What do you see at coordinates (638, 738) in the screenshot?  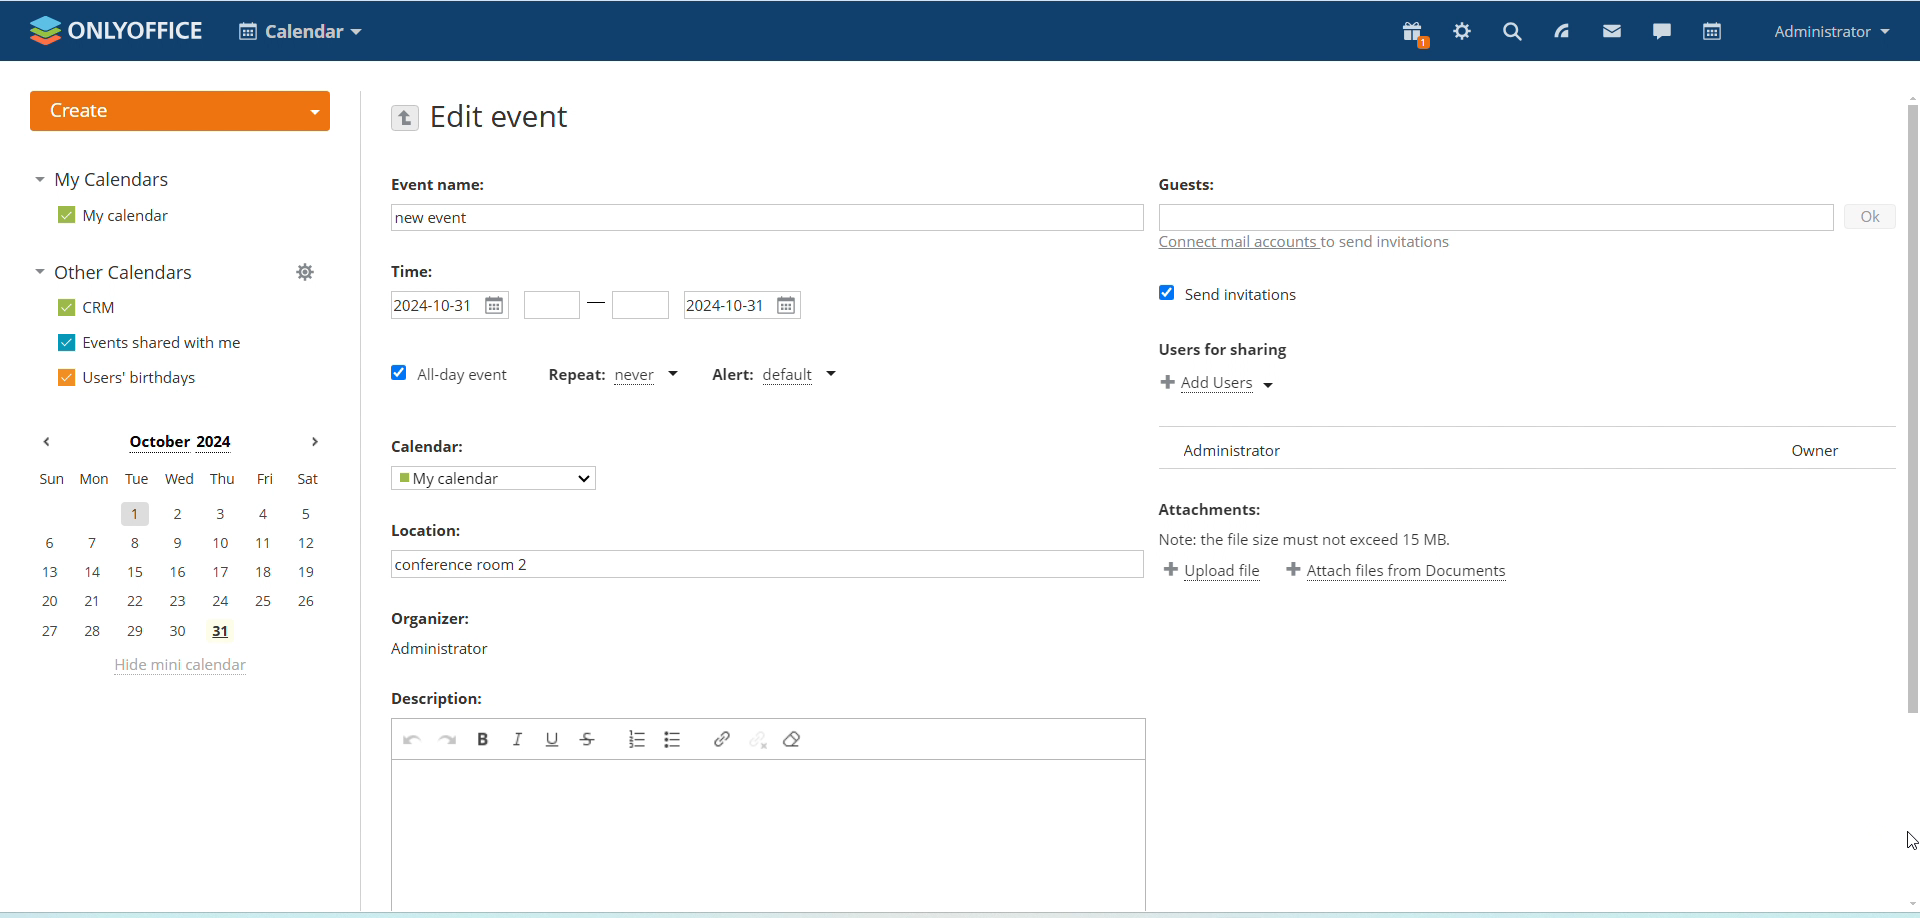 I see `add/remove numbered list` at bounding box center [638, 738].